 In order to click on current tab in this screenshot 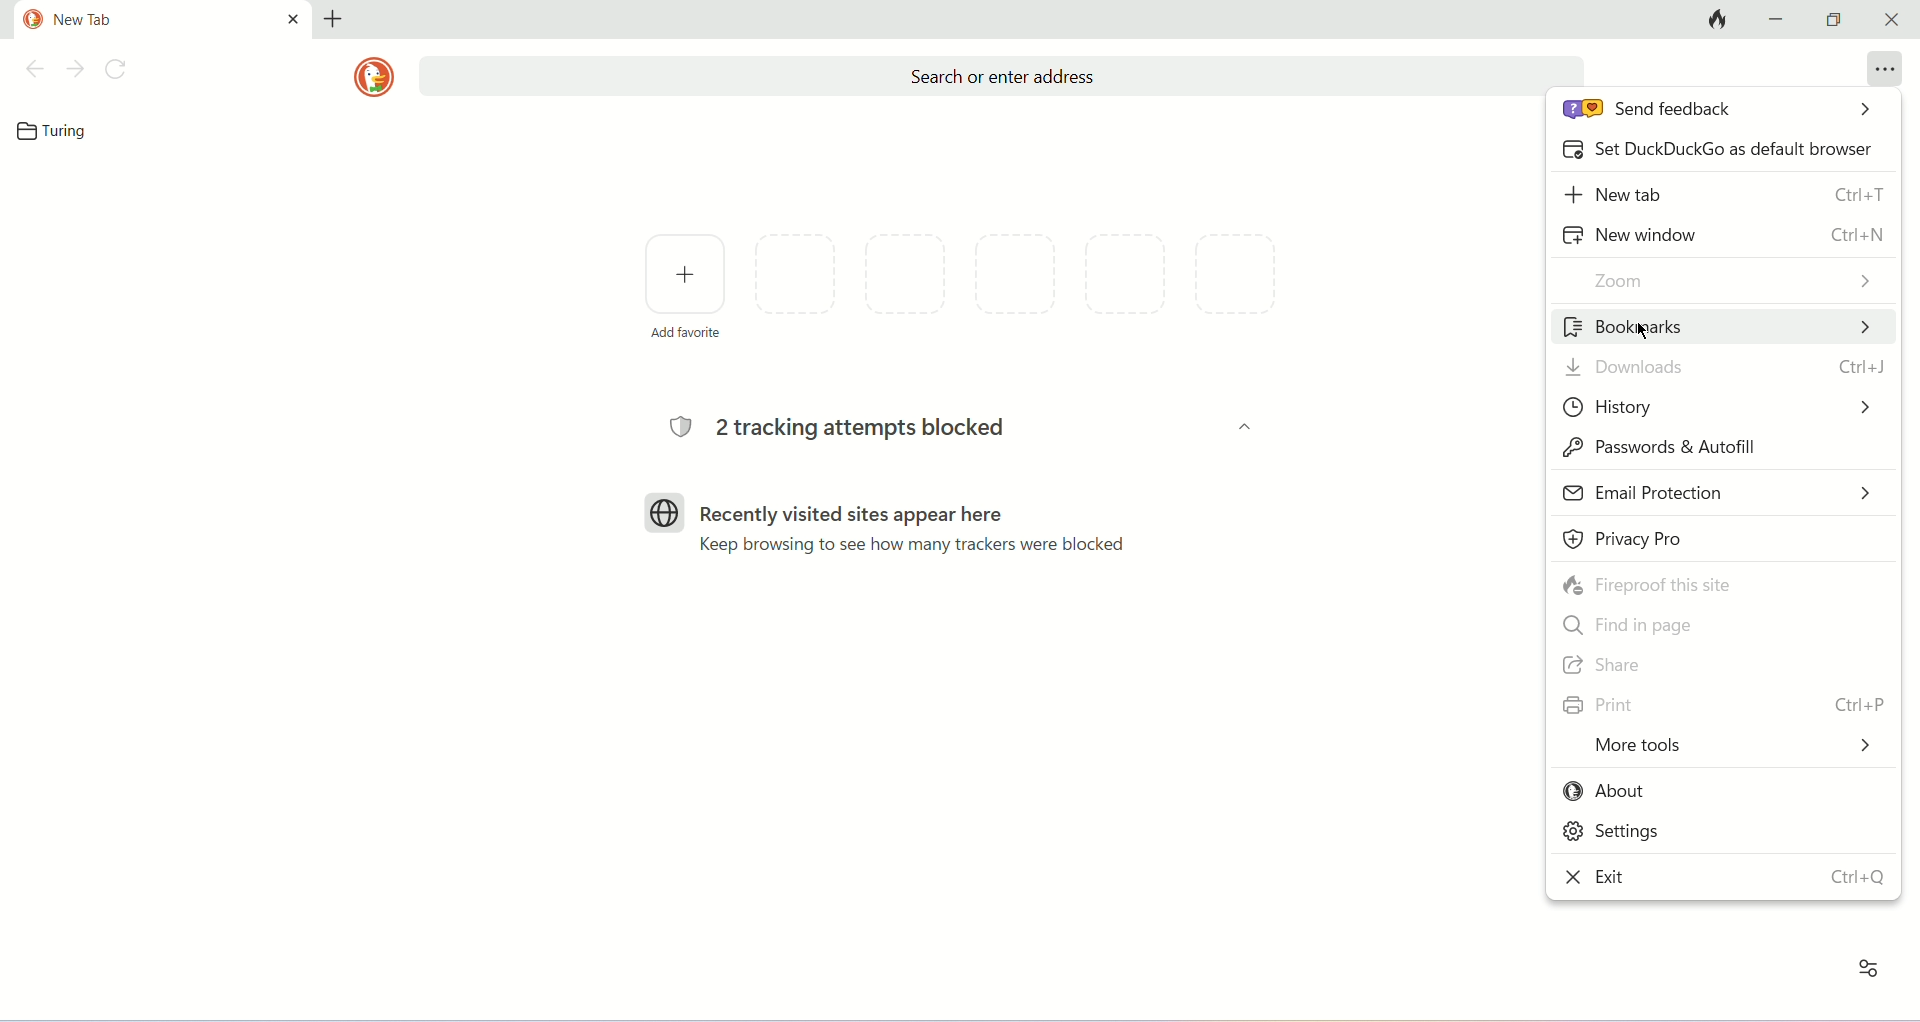, I will do `click(164, 18)`.